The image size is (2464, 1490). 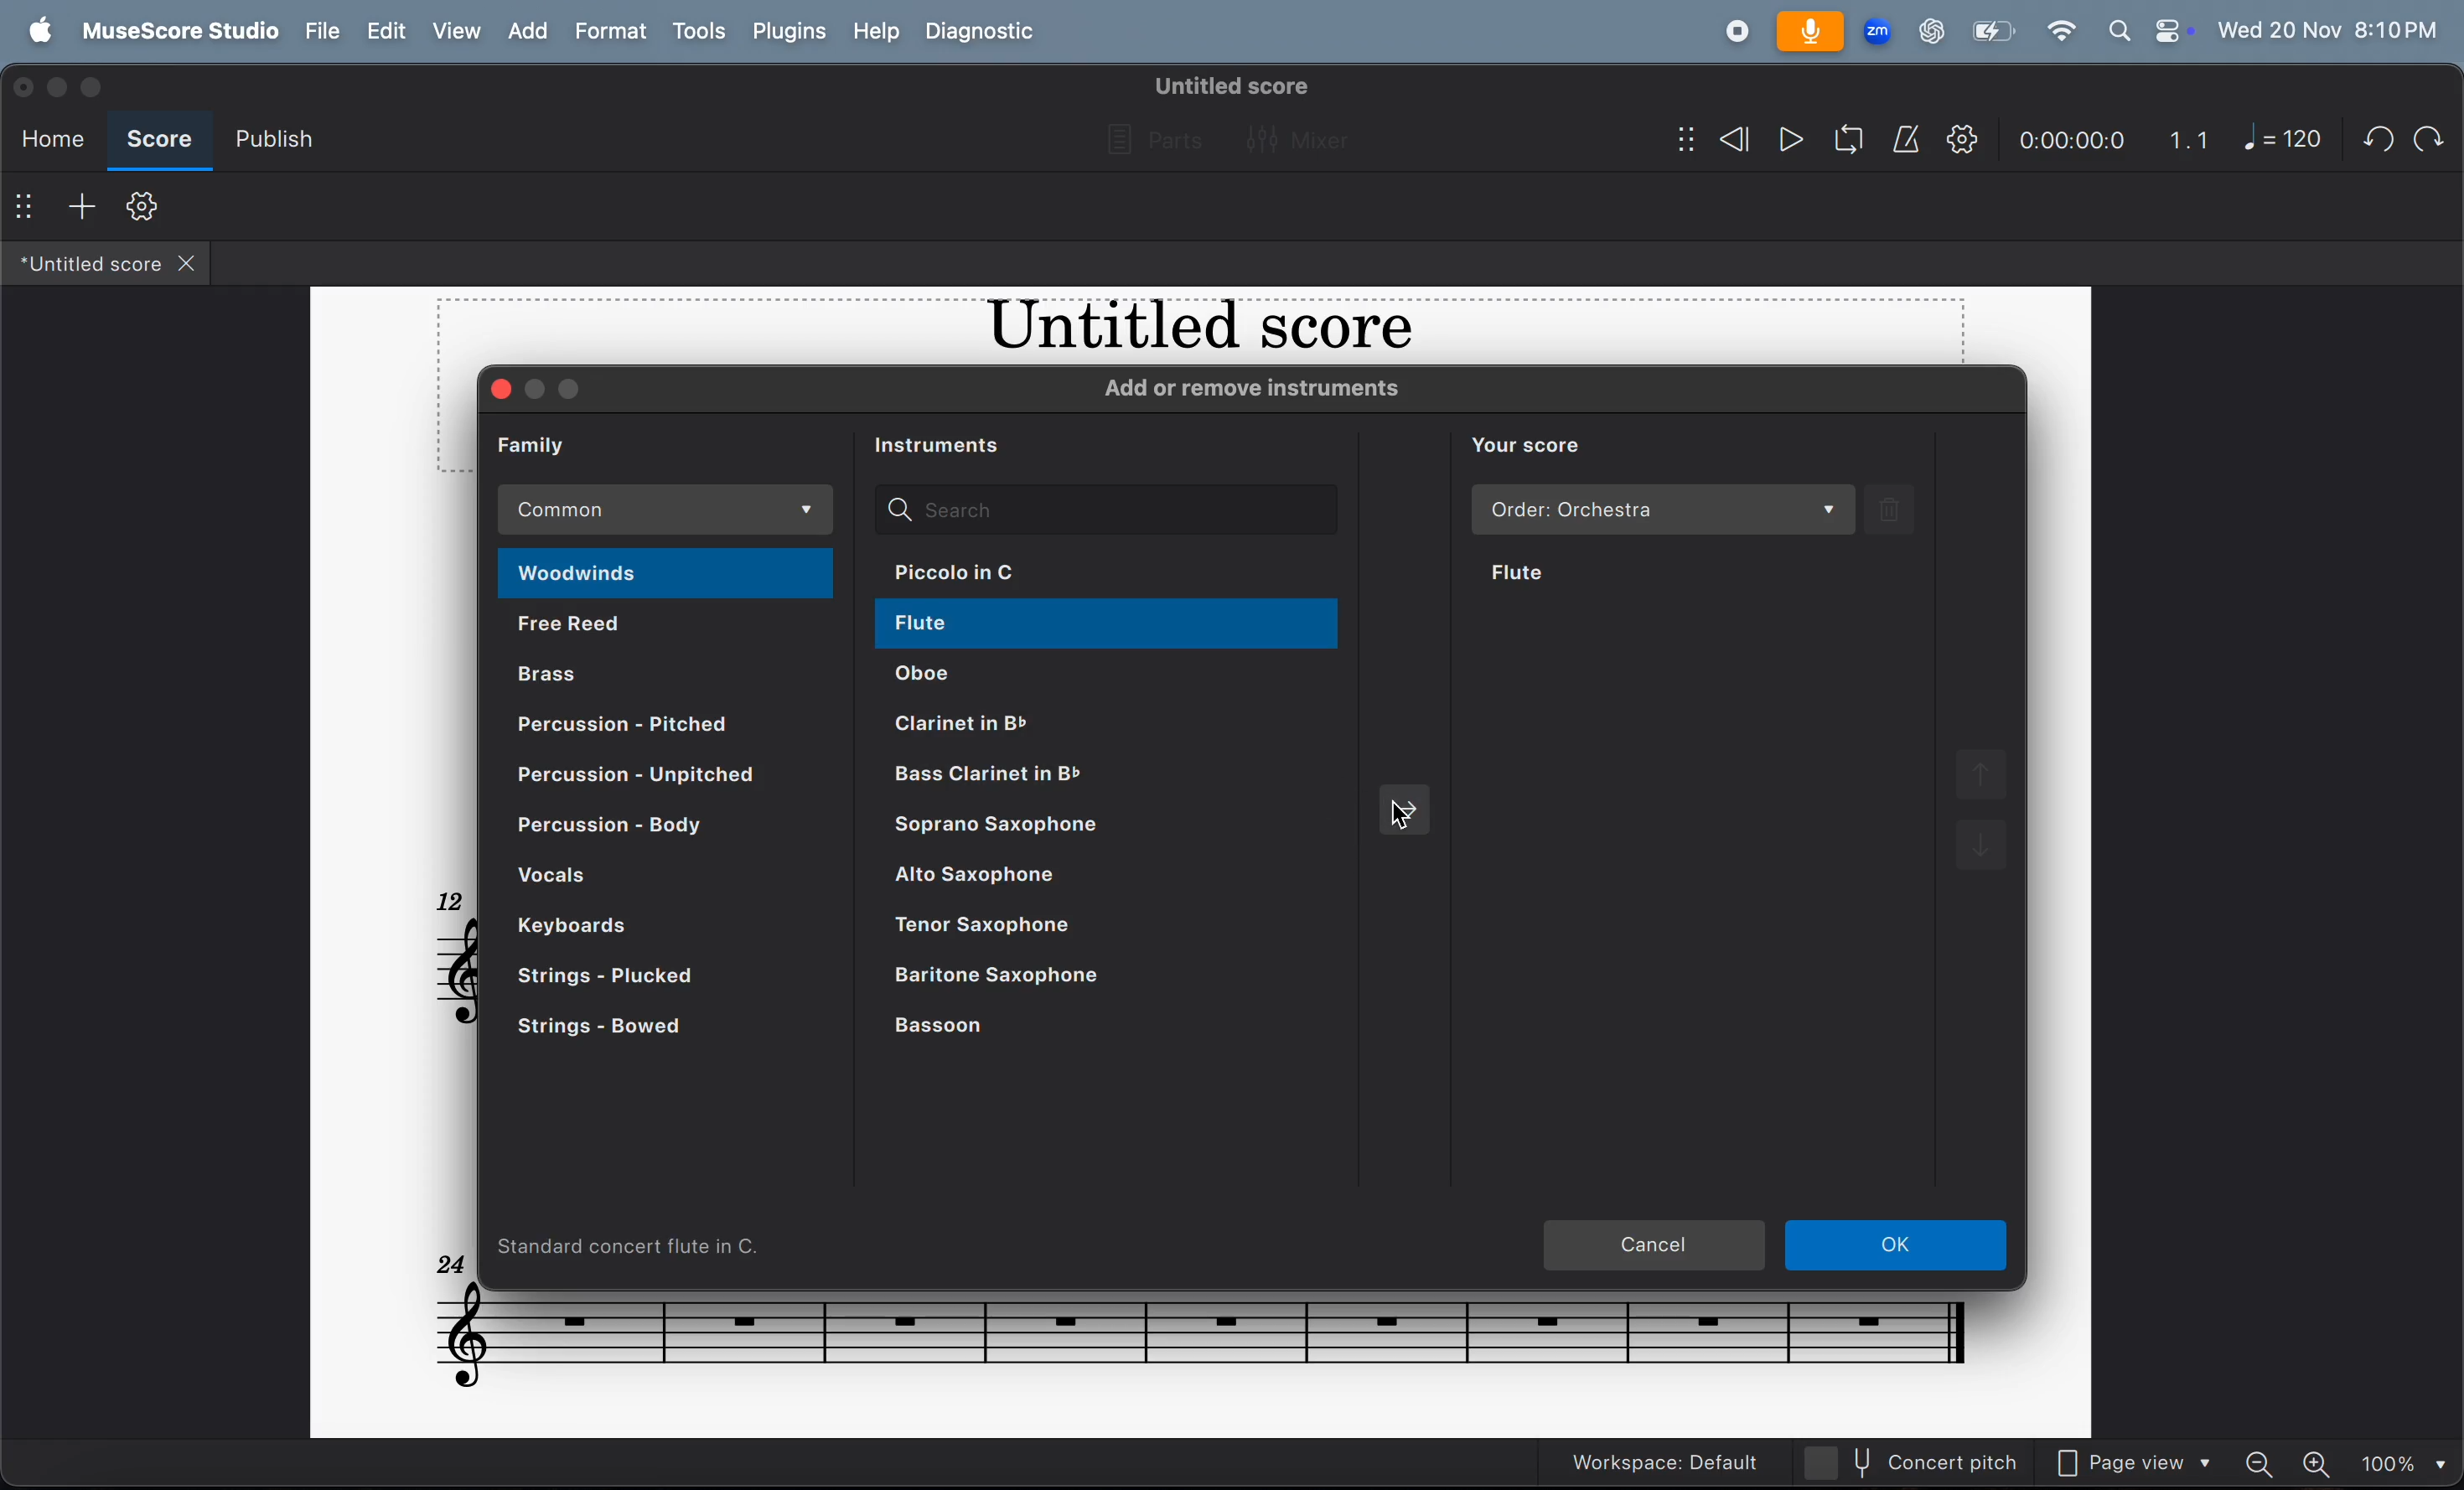 I want to click on brass, so click(x=670, y=673).